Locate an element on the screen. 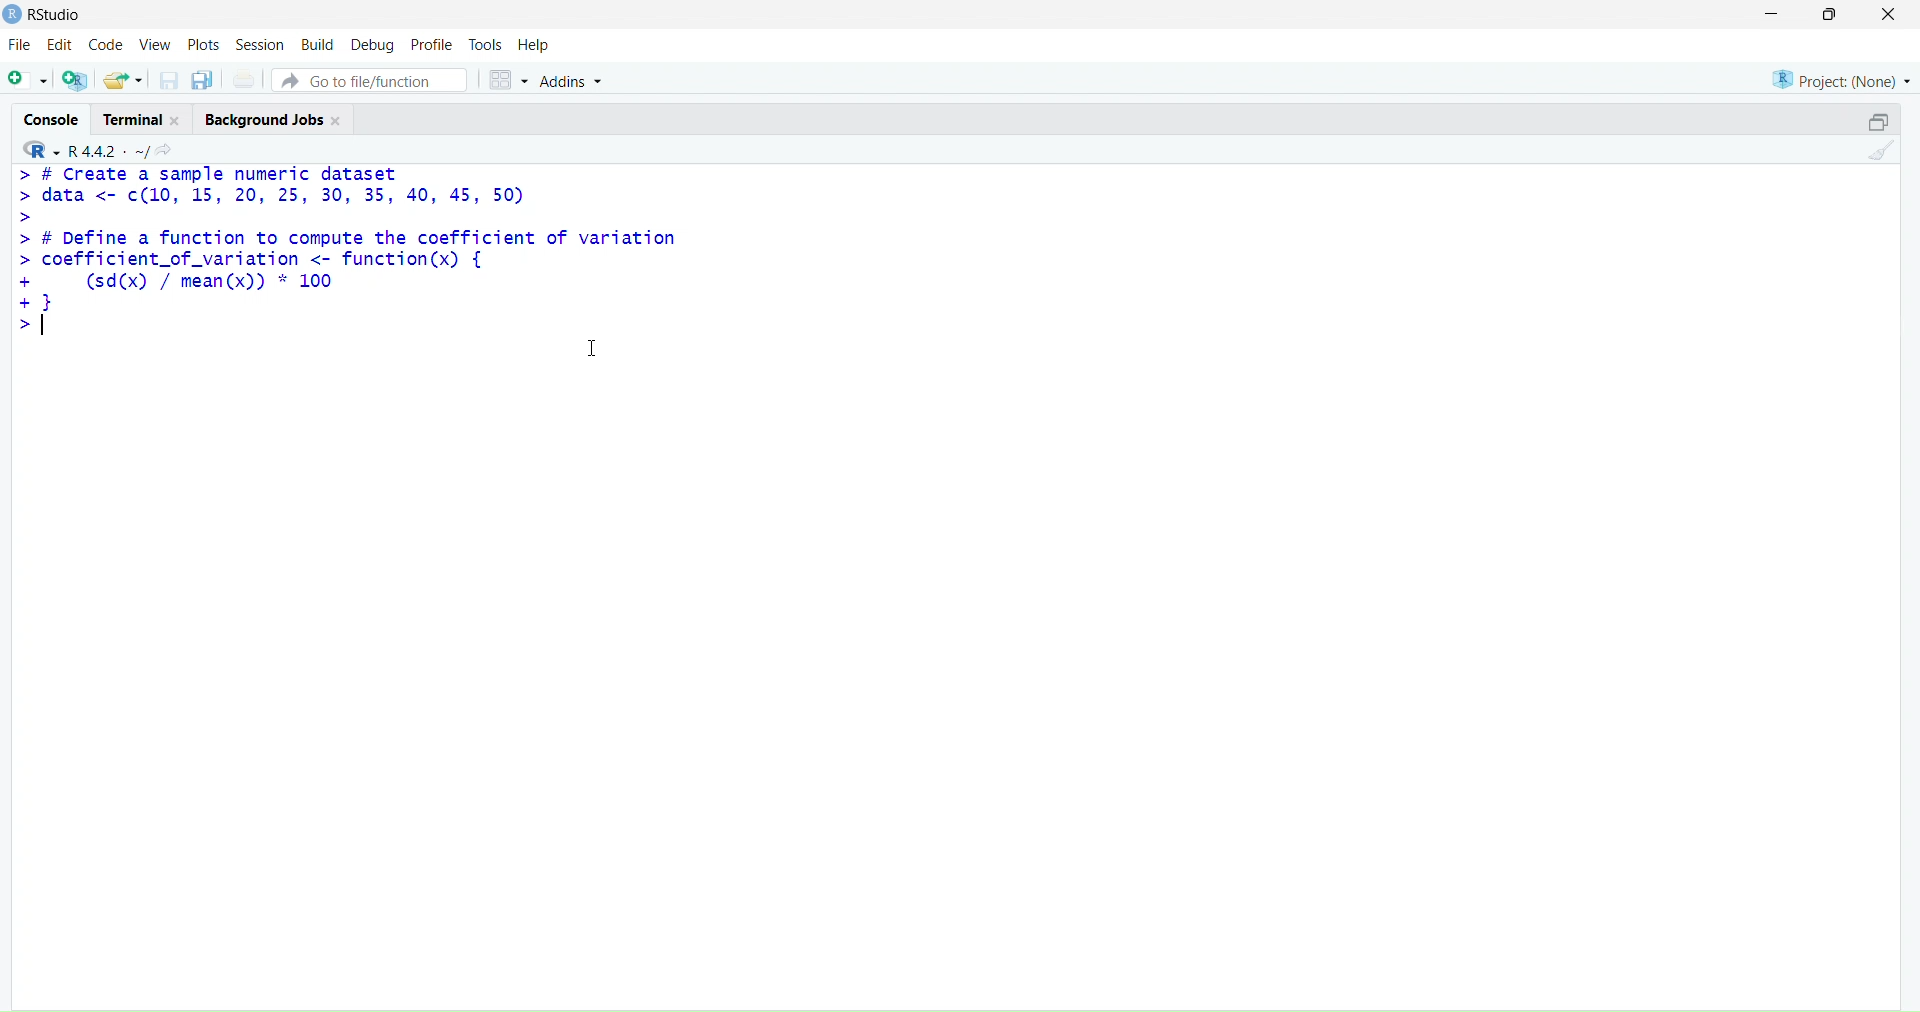 This screenshot has width=1920, height=1012. plots is located at coordinates (204, 44).